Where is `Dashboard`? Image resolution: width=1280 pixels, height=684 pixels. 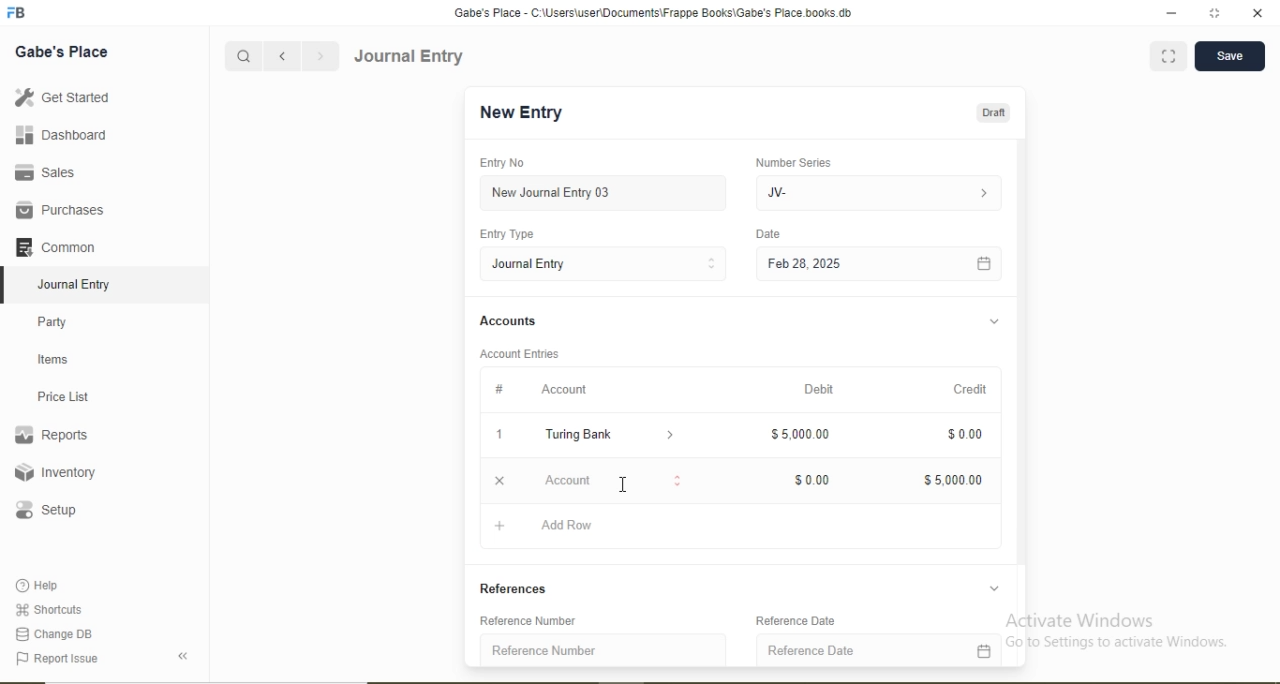
Dashboard is located at coordinates (62, 134).